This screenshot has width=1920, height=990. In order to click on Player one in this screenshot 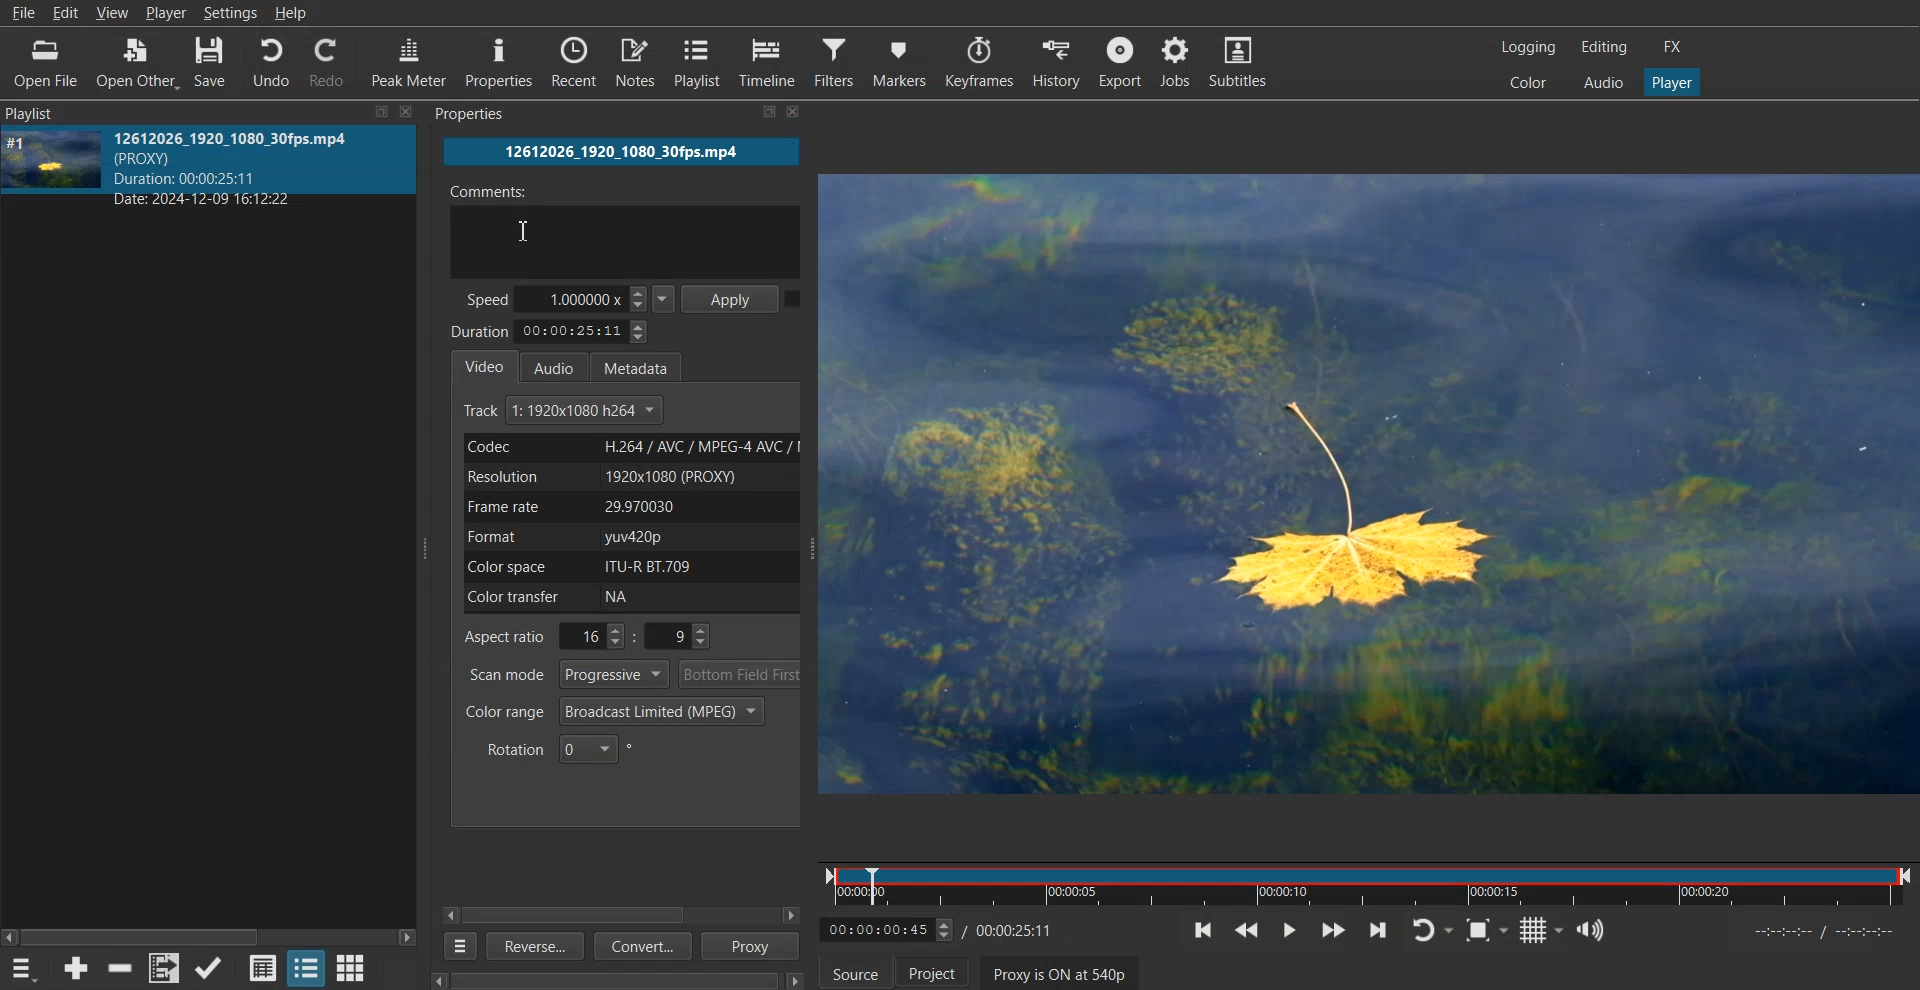, I will do `click(1670, 80)`.